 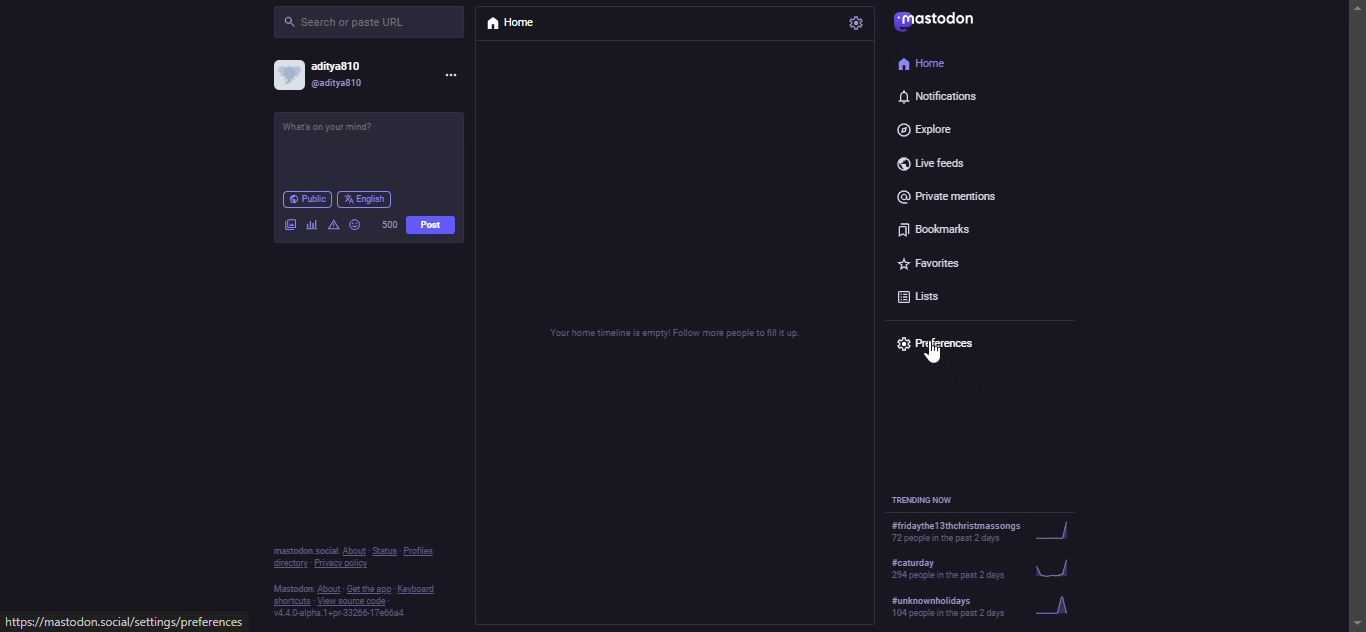 What do you see at coordinates (979, 531) in the screenshot?
I see `trending` at bounding box center [979, 531].